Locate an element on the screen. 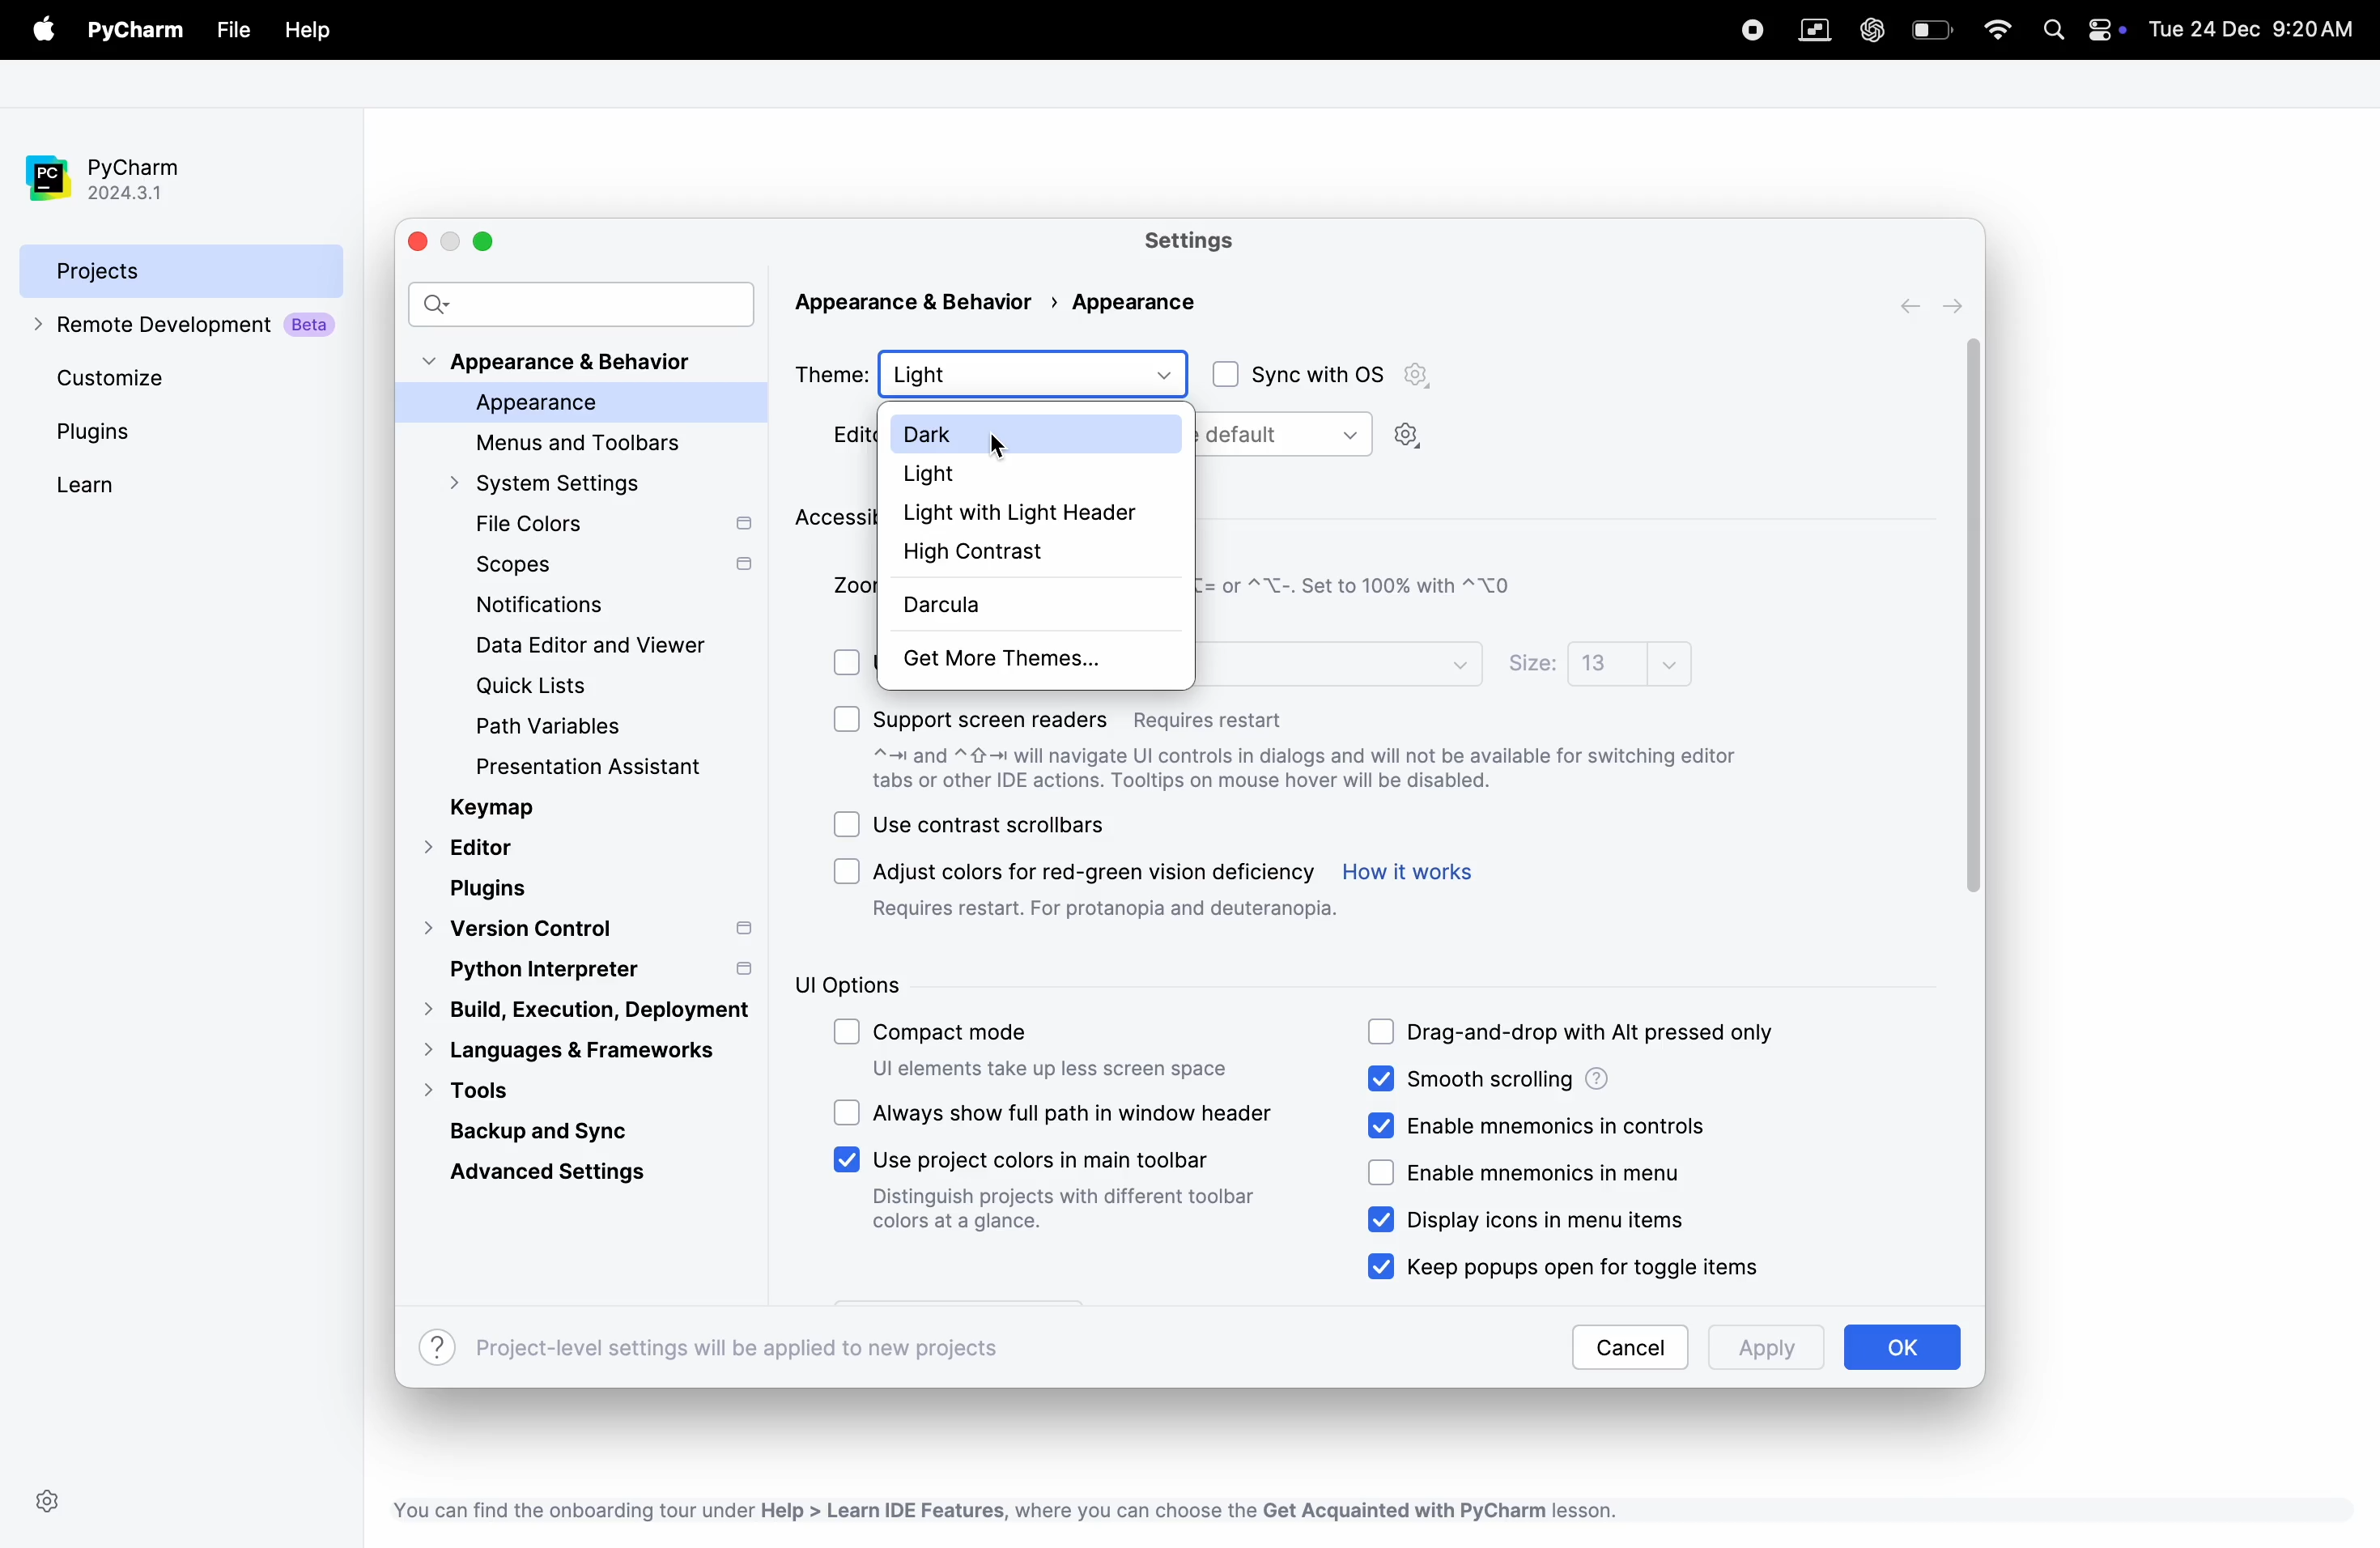 The height and width of the screenshot is (1548, 2380). keep poppup for toggle items is located at coordinates (1603, 1264).